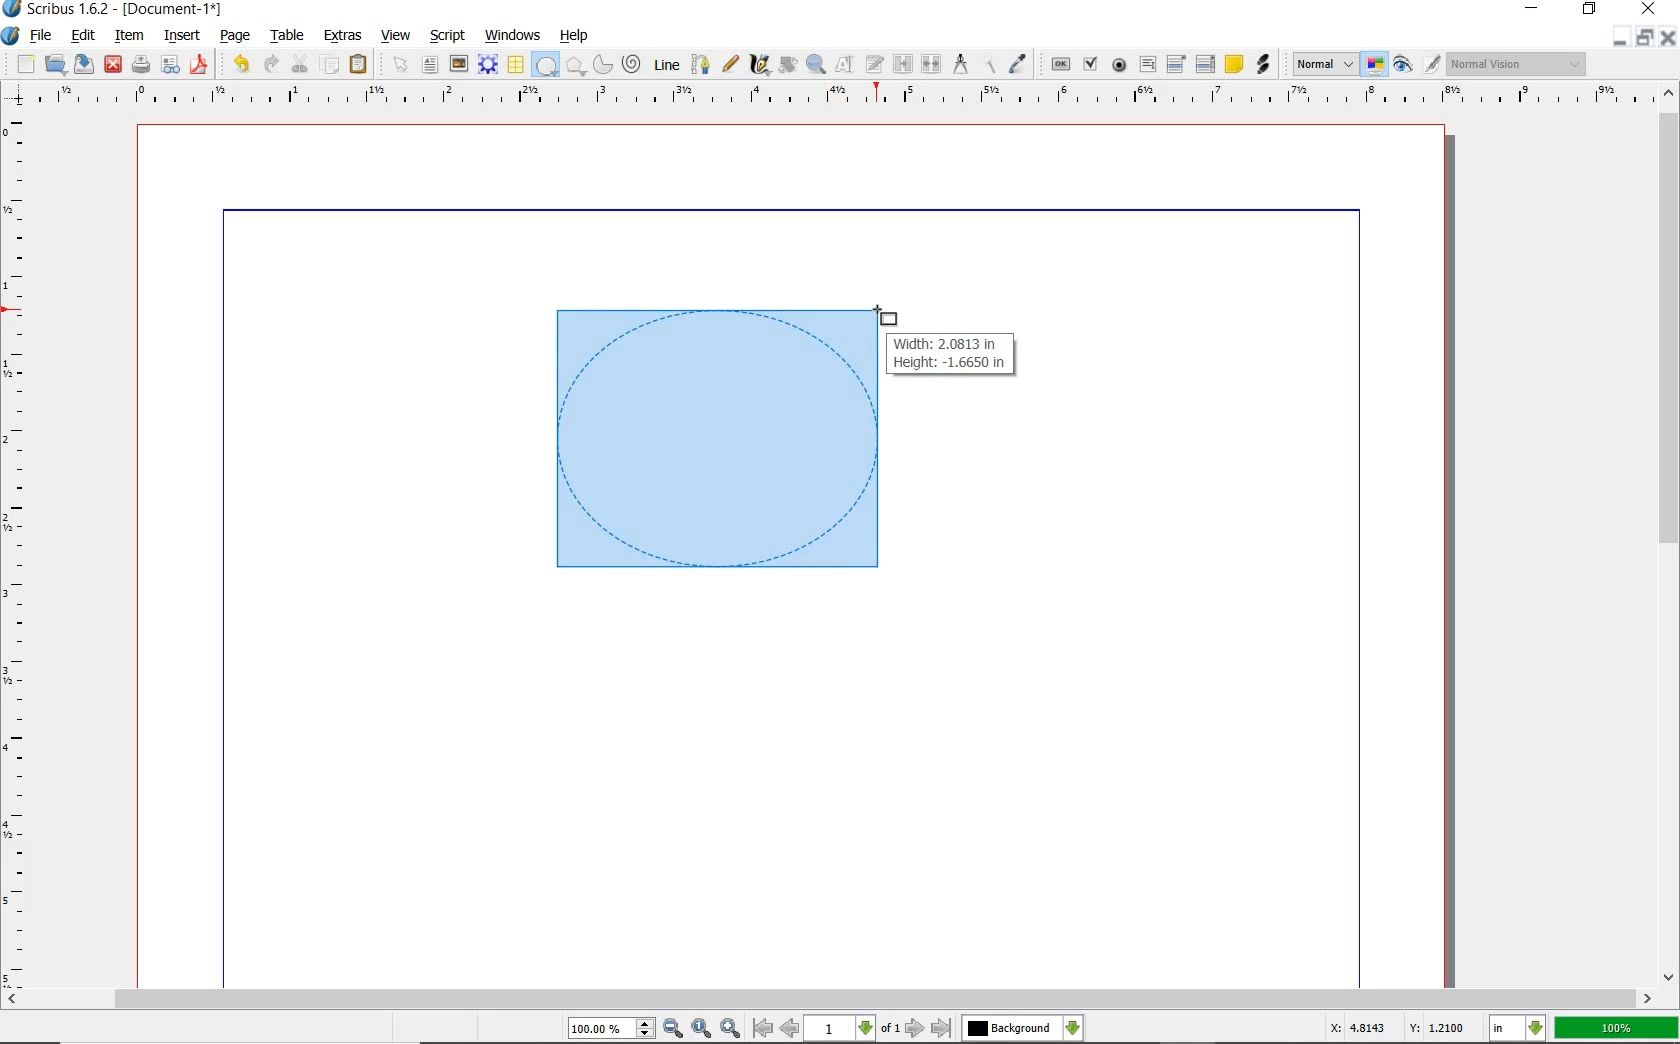  I want to click on LINK TEXT FRAME, so click(903, 63).